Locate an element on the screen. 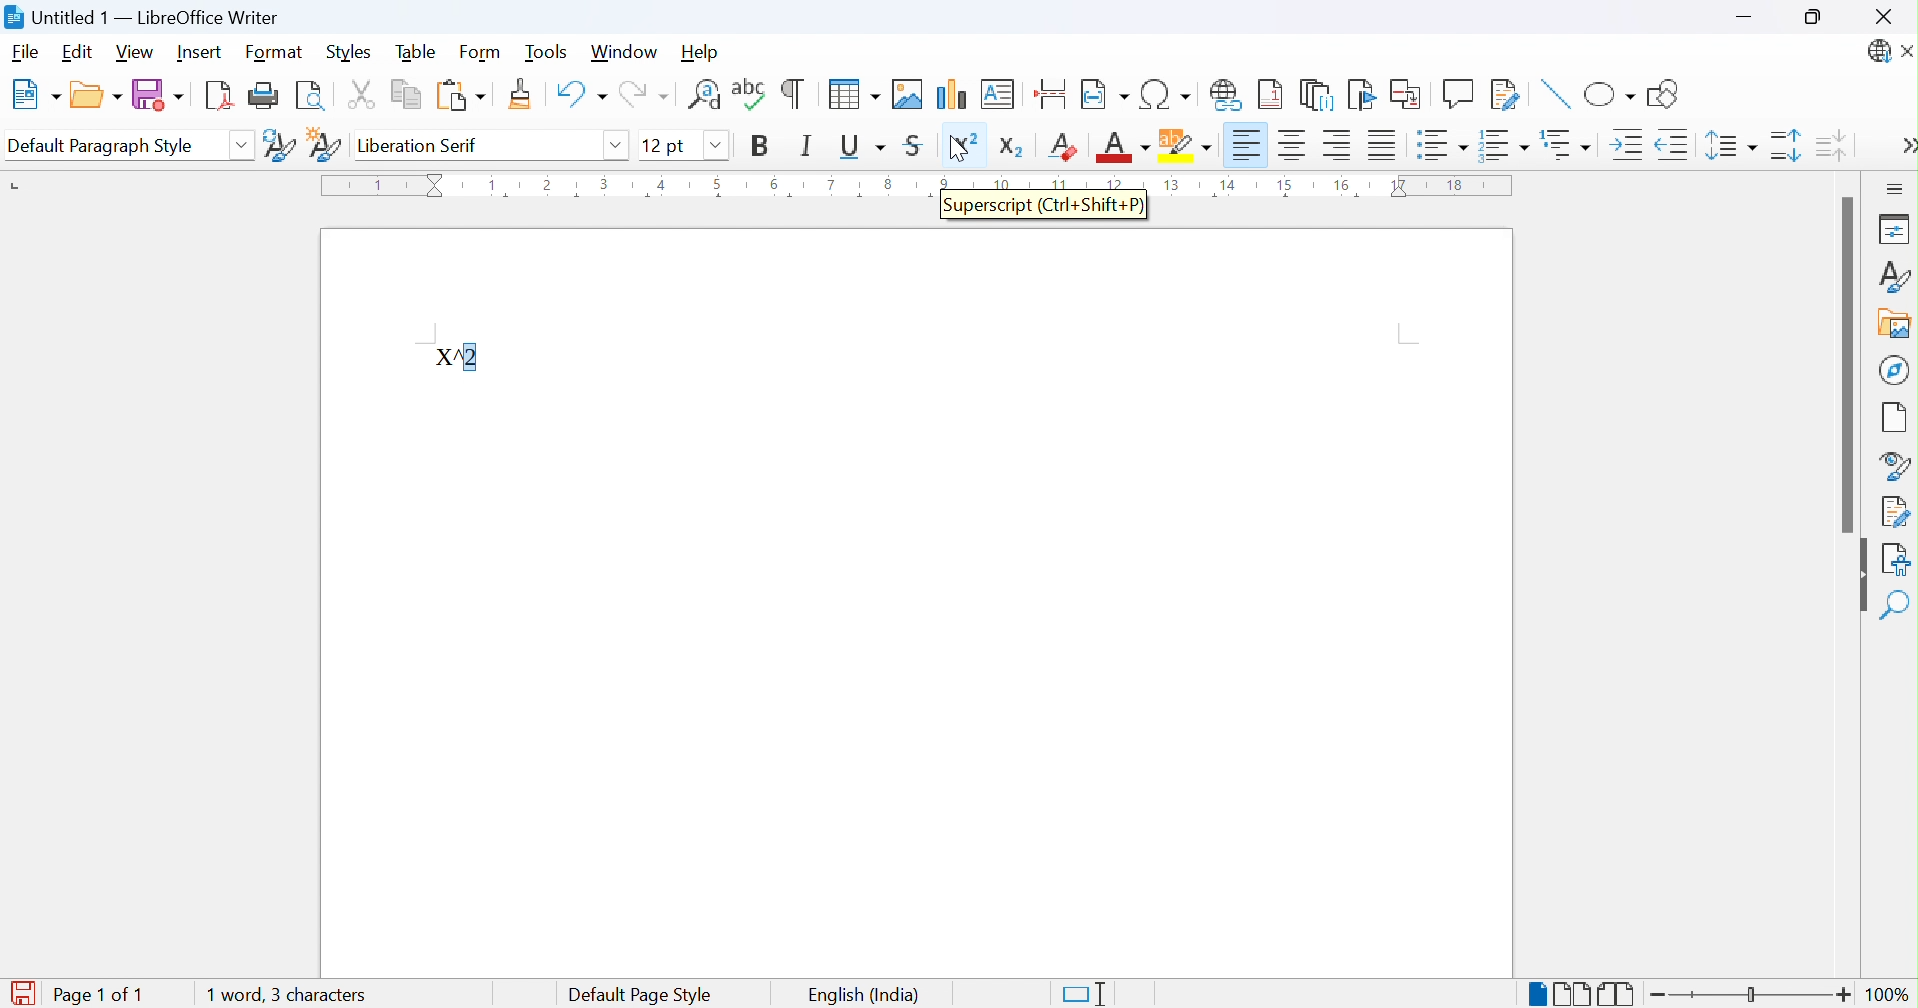 The image size is (1918, 1008). Clone formatting is located at coordinates (523, 93).